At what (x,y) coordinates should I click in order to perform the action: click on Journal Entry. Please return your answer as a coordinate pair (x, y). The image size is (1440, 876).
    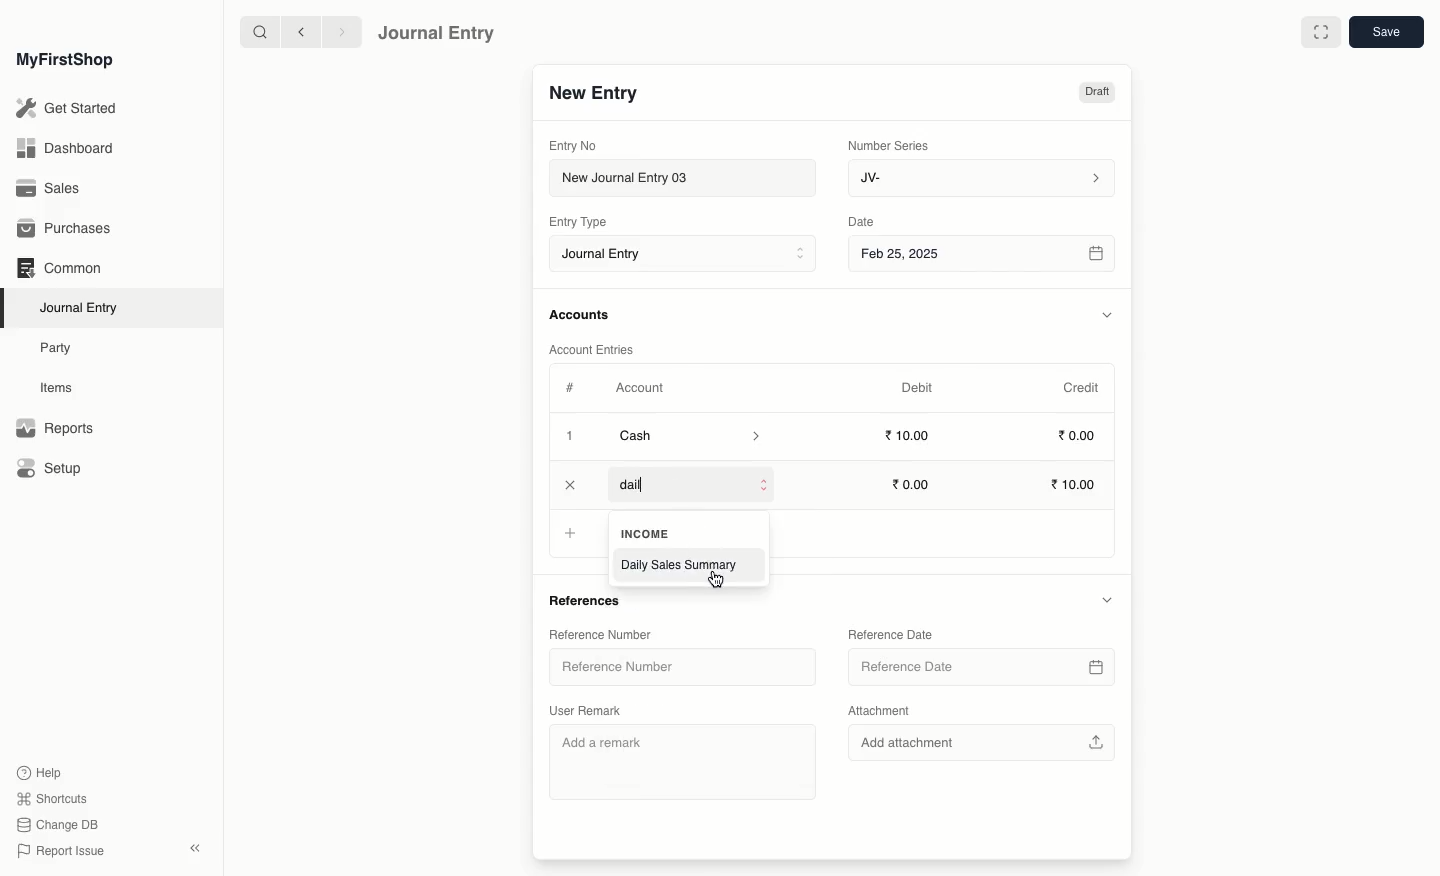
    Looking at the image, I should click on (437, 32).